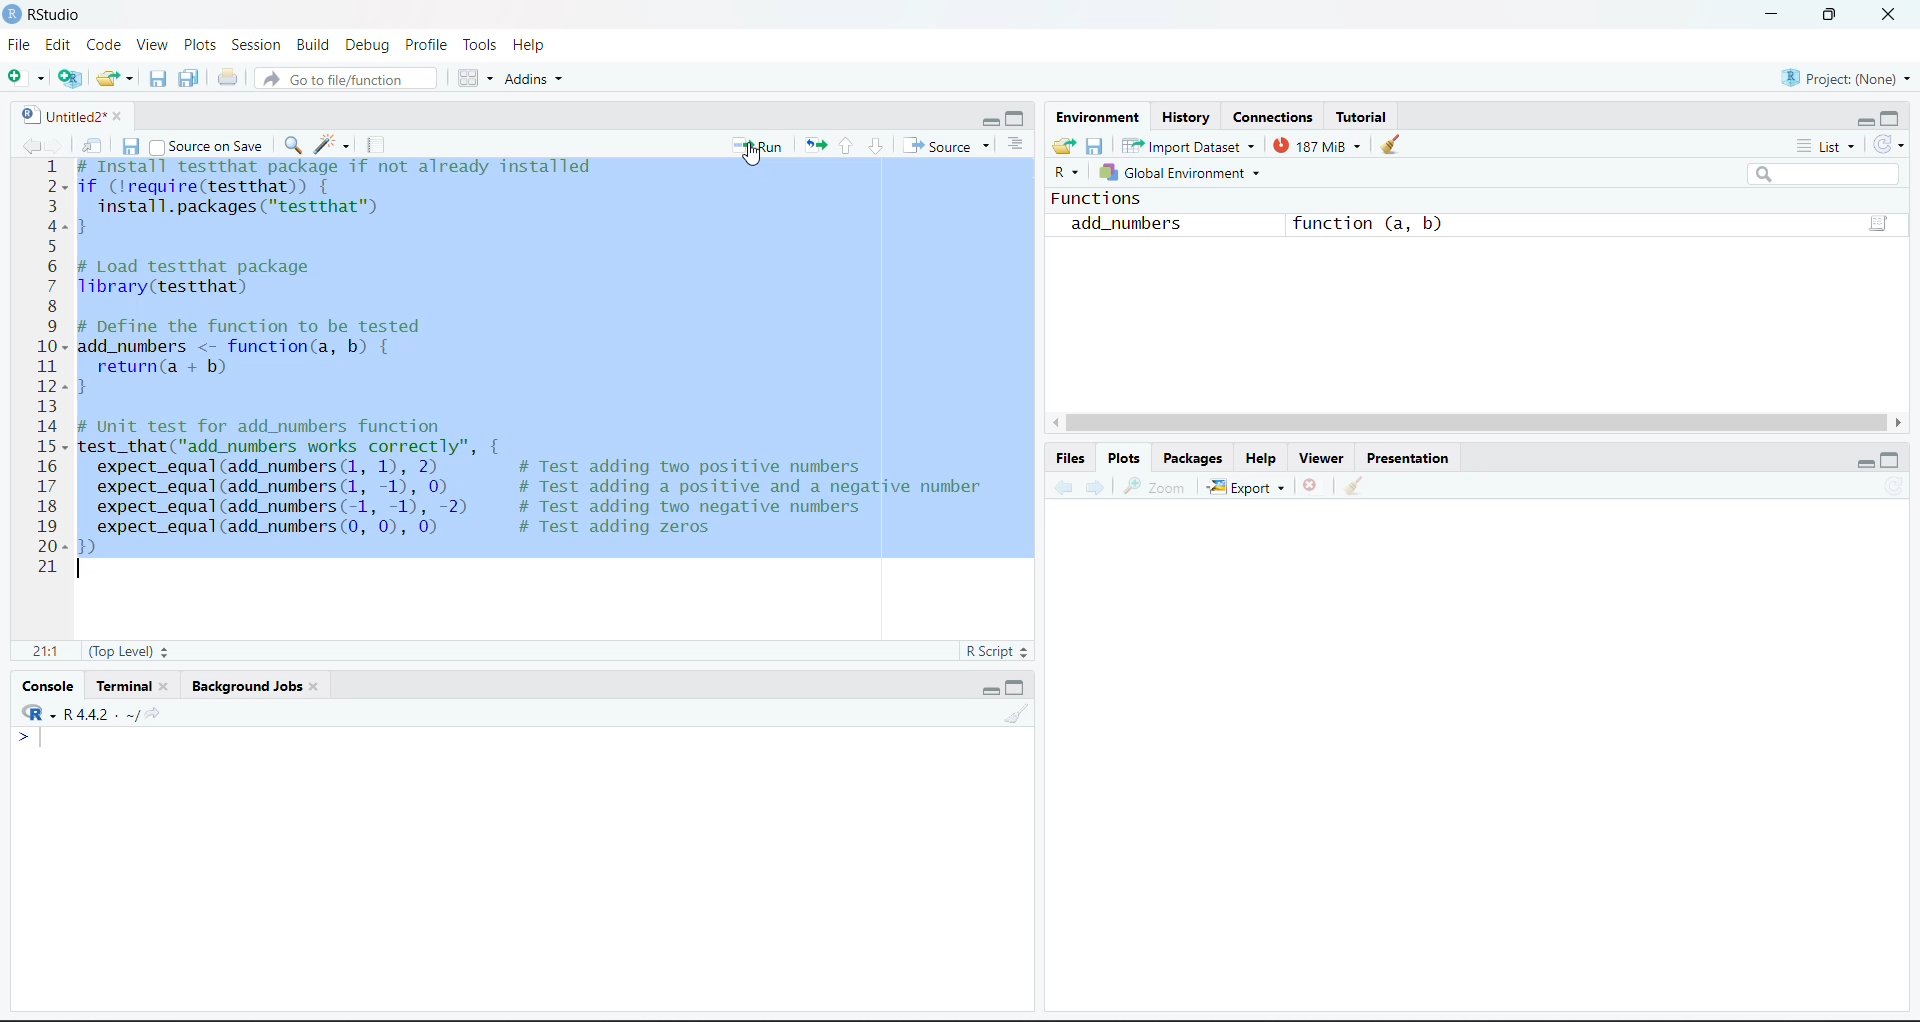 This screenshot has width=1920, height=1022. Describe the element at coordinates (71, 712) in the screenshot. I see `R.4.4.2 ` at that location.